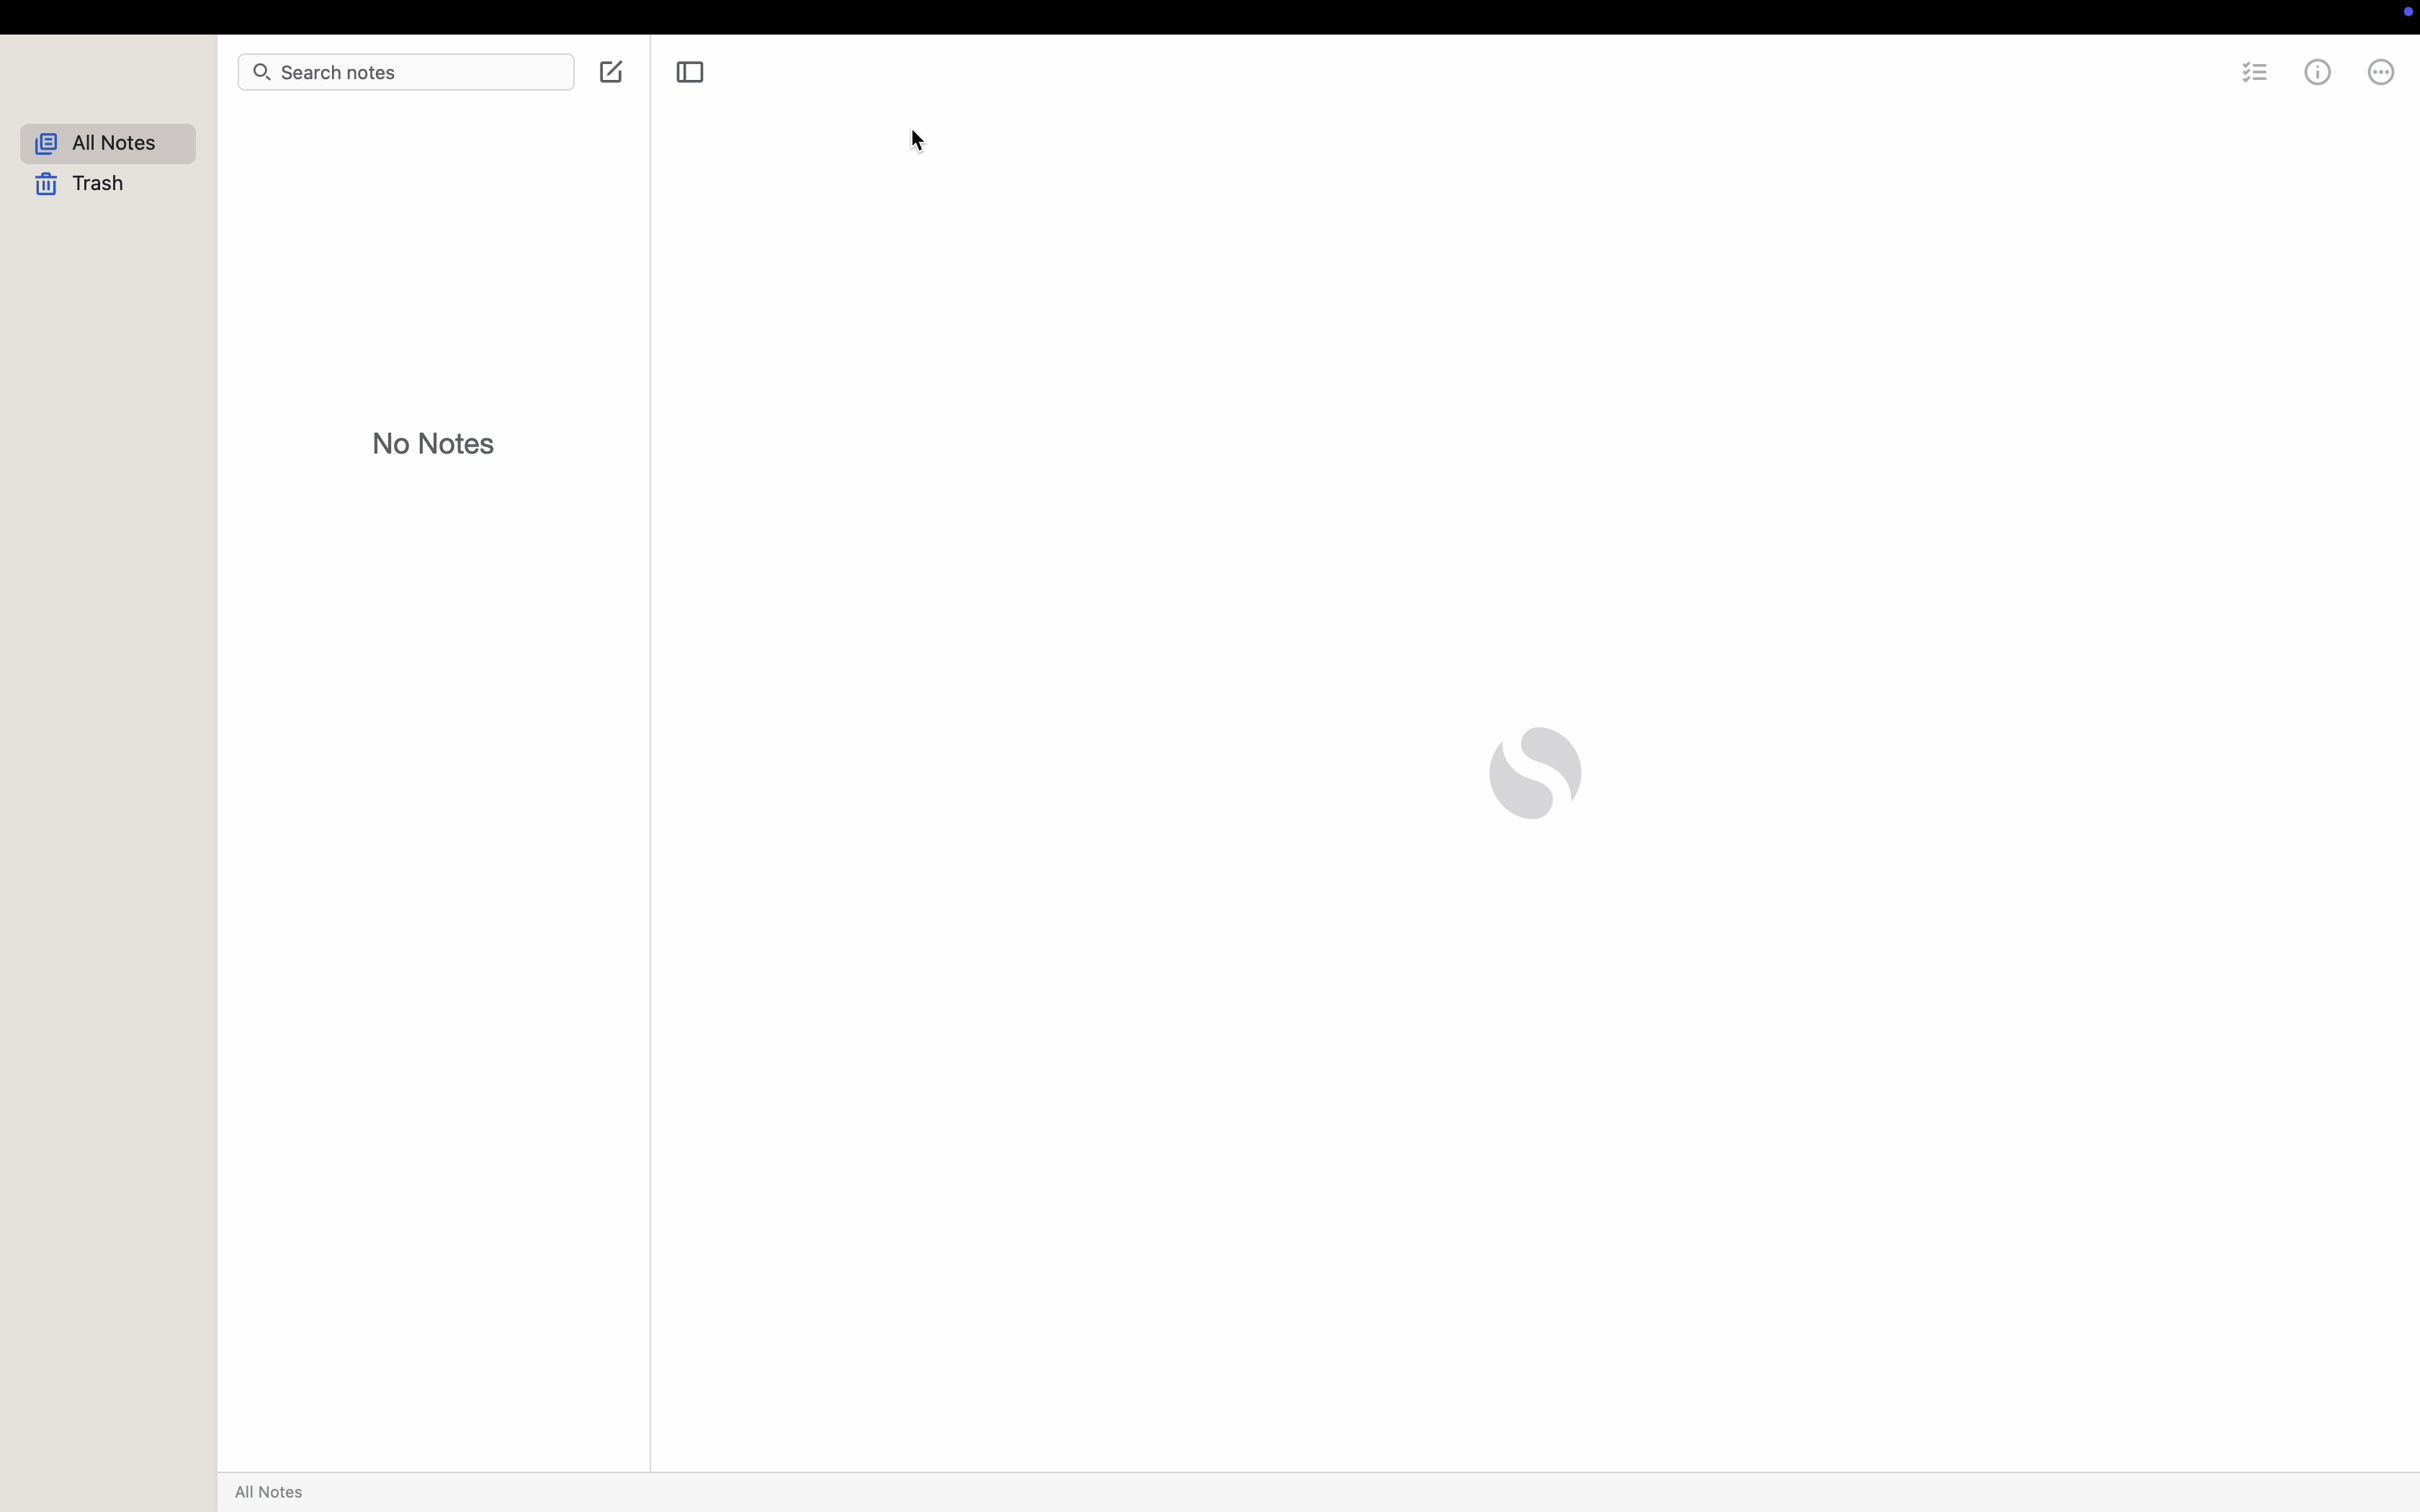 The width and height of the screenshot is (2420, 1512). What do you see at coordinates (2253, 75) in the screenshot?
I see `setting` at bounding box center [2253, 75].